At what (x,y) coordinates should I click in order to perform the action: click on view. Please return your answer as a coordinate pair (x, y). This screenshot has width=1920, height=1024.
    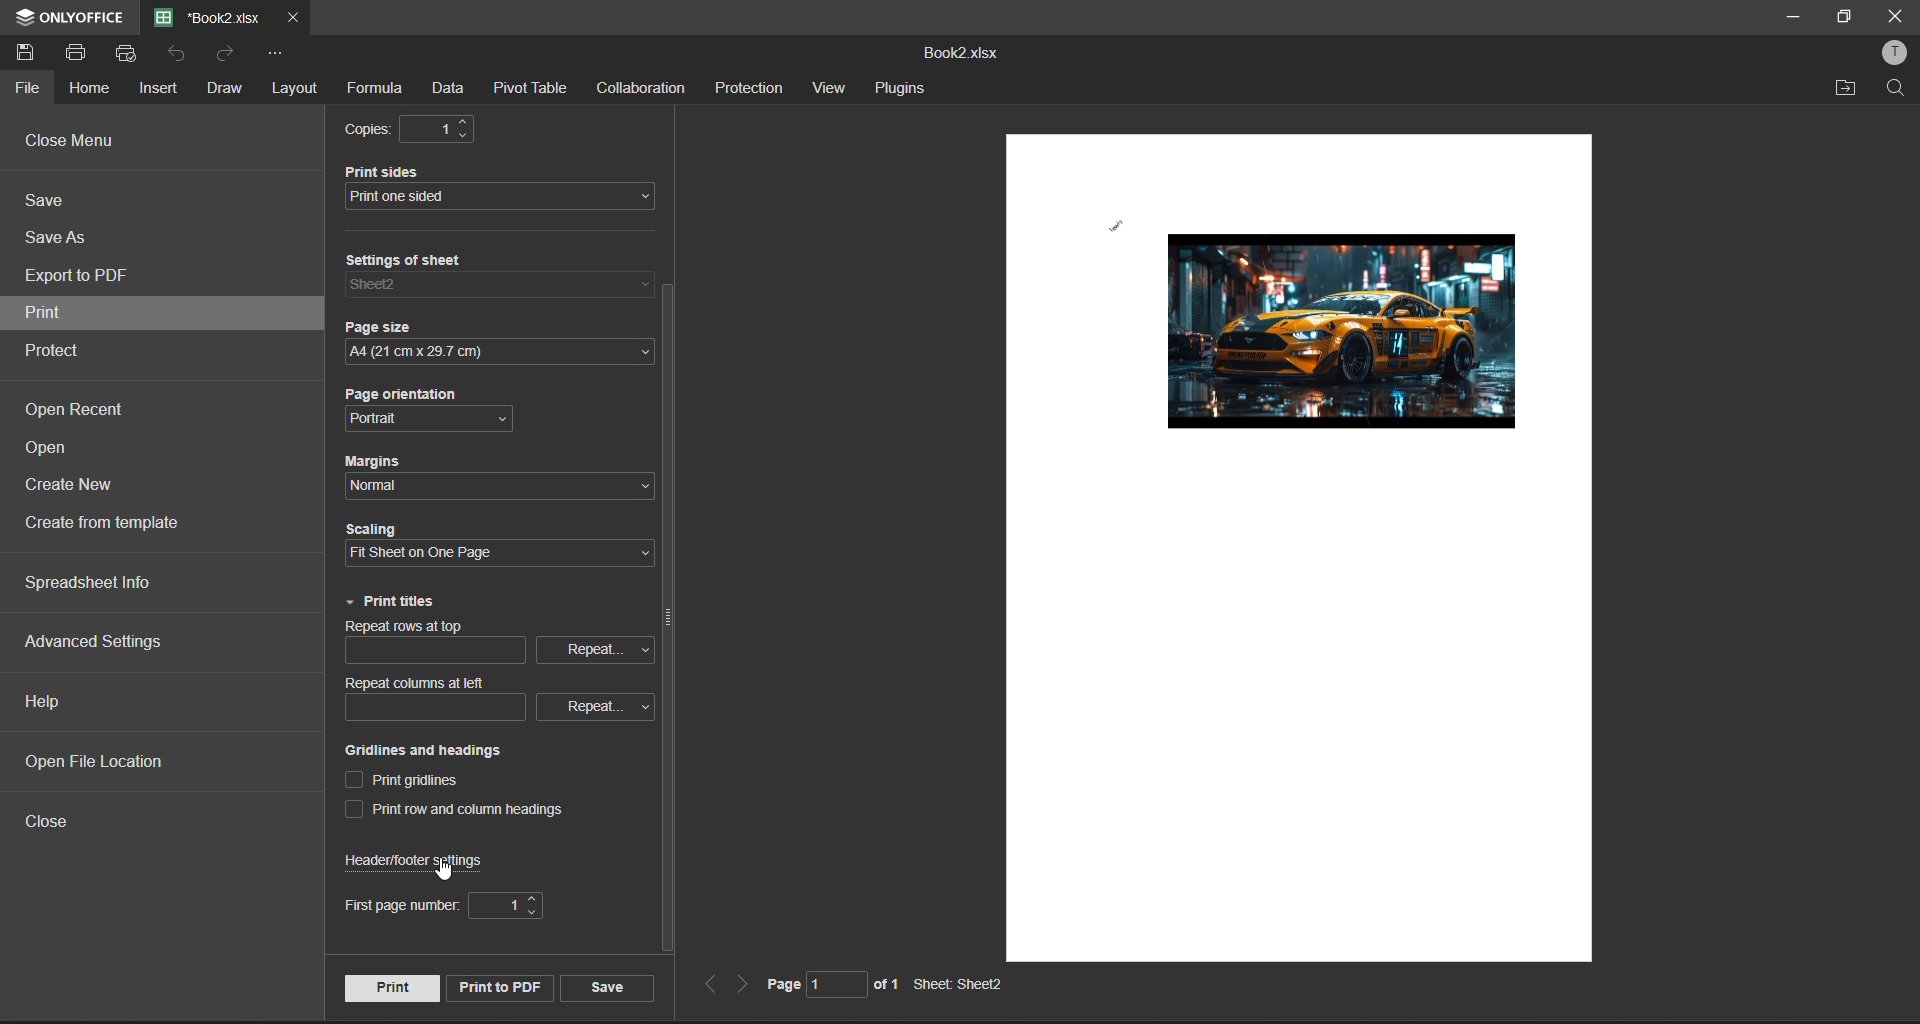
    Looking at the image, I should click on (828, 91).